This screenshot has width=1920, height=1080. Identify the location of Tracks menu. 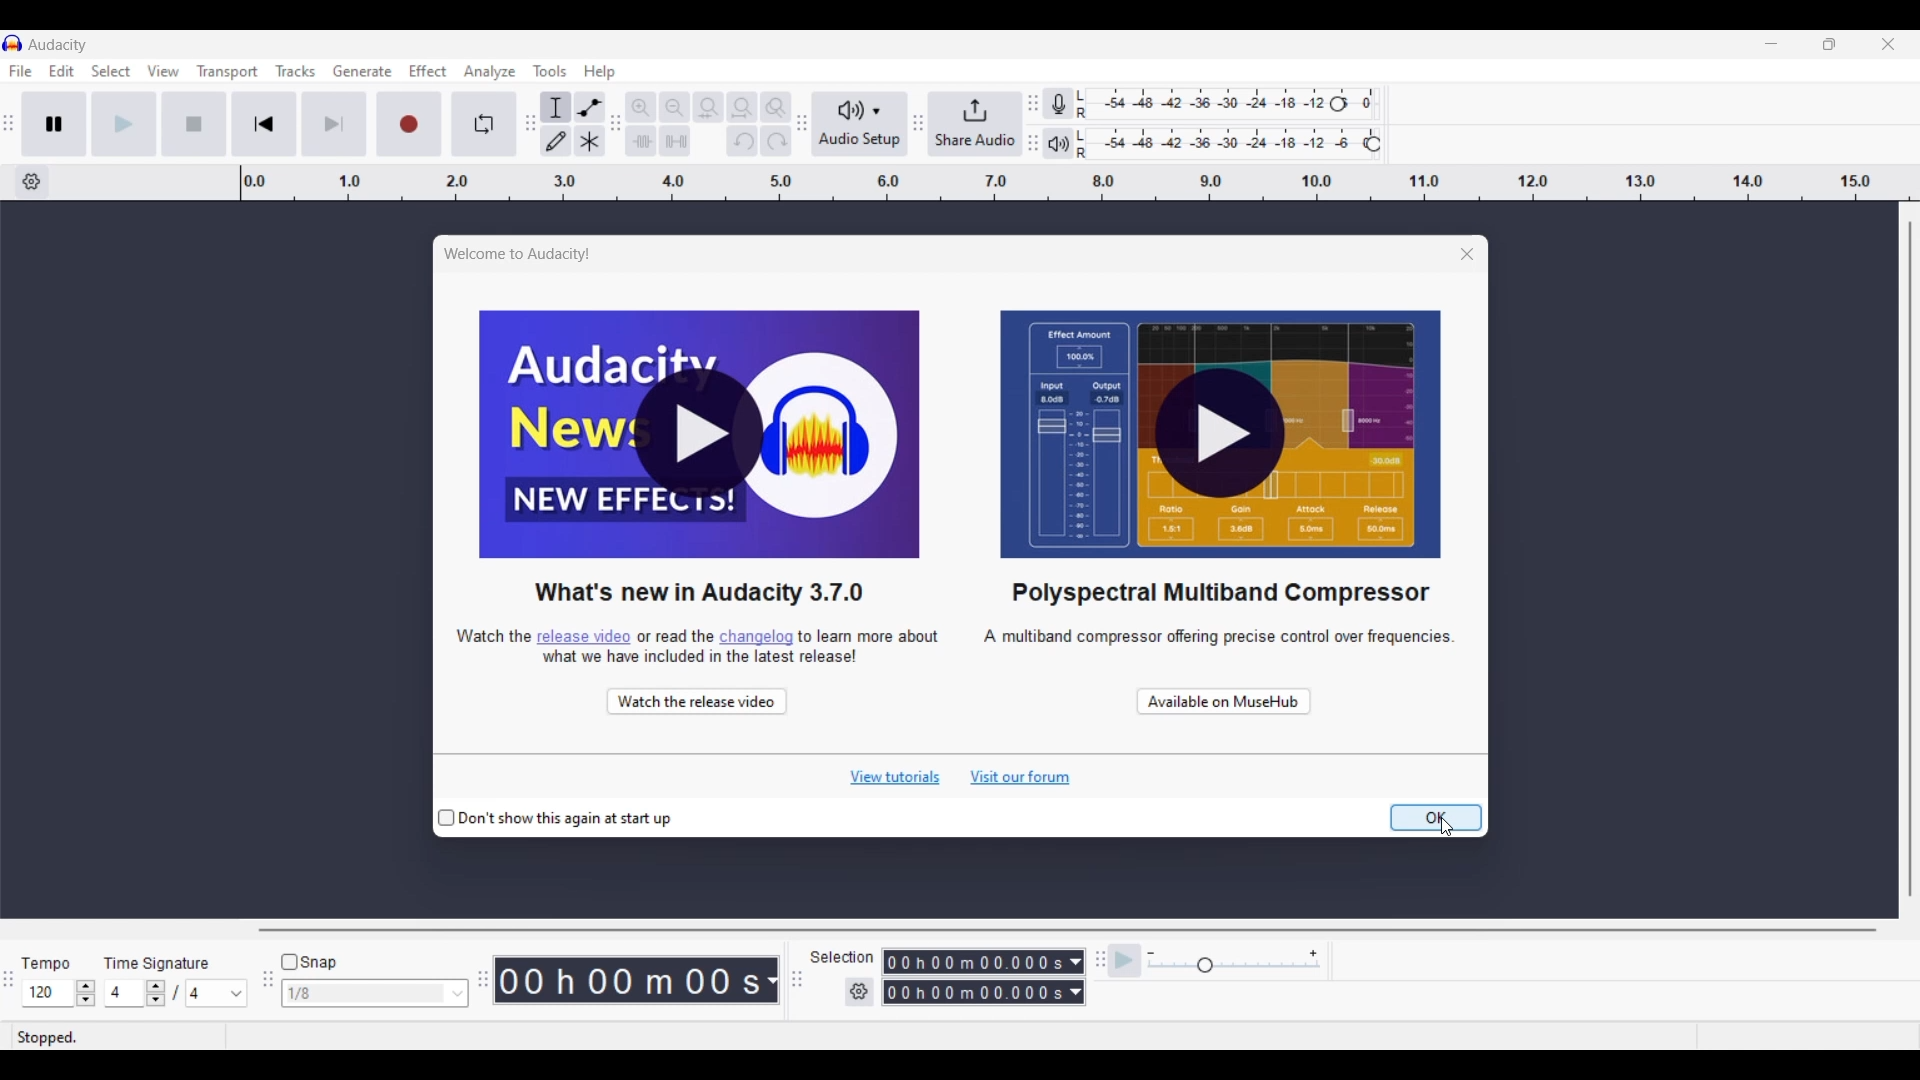
(295, 71).